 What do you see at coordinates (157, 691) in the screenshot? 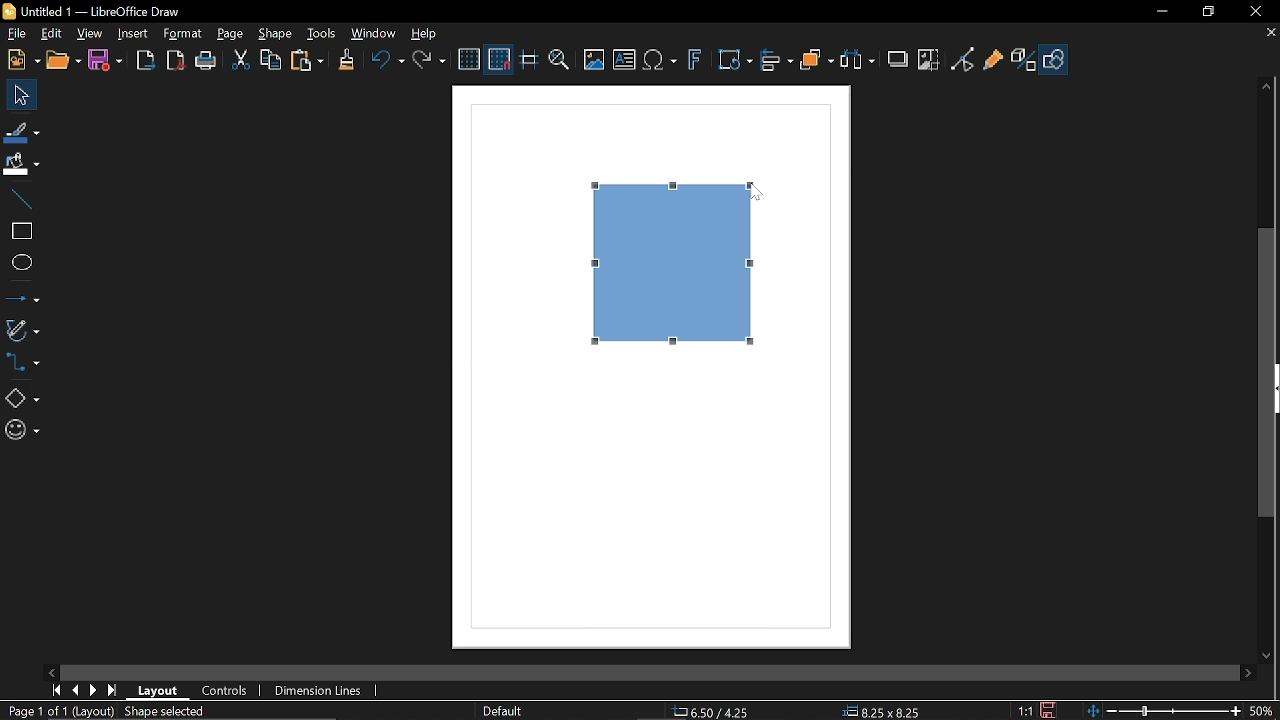
I see `Layout` at bounding box center [157, 691].